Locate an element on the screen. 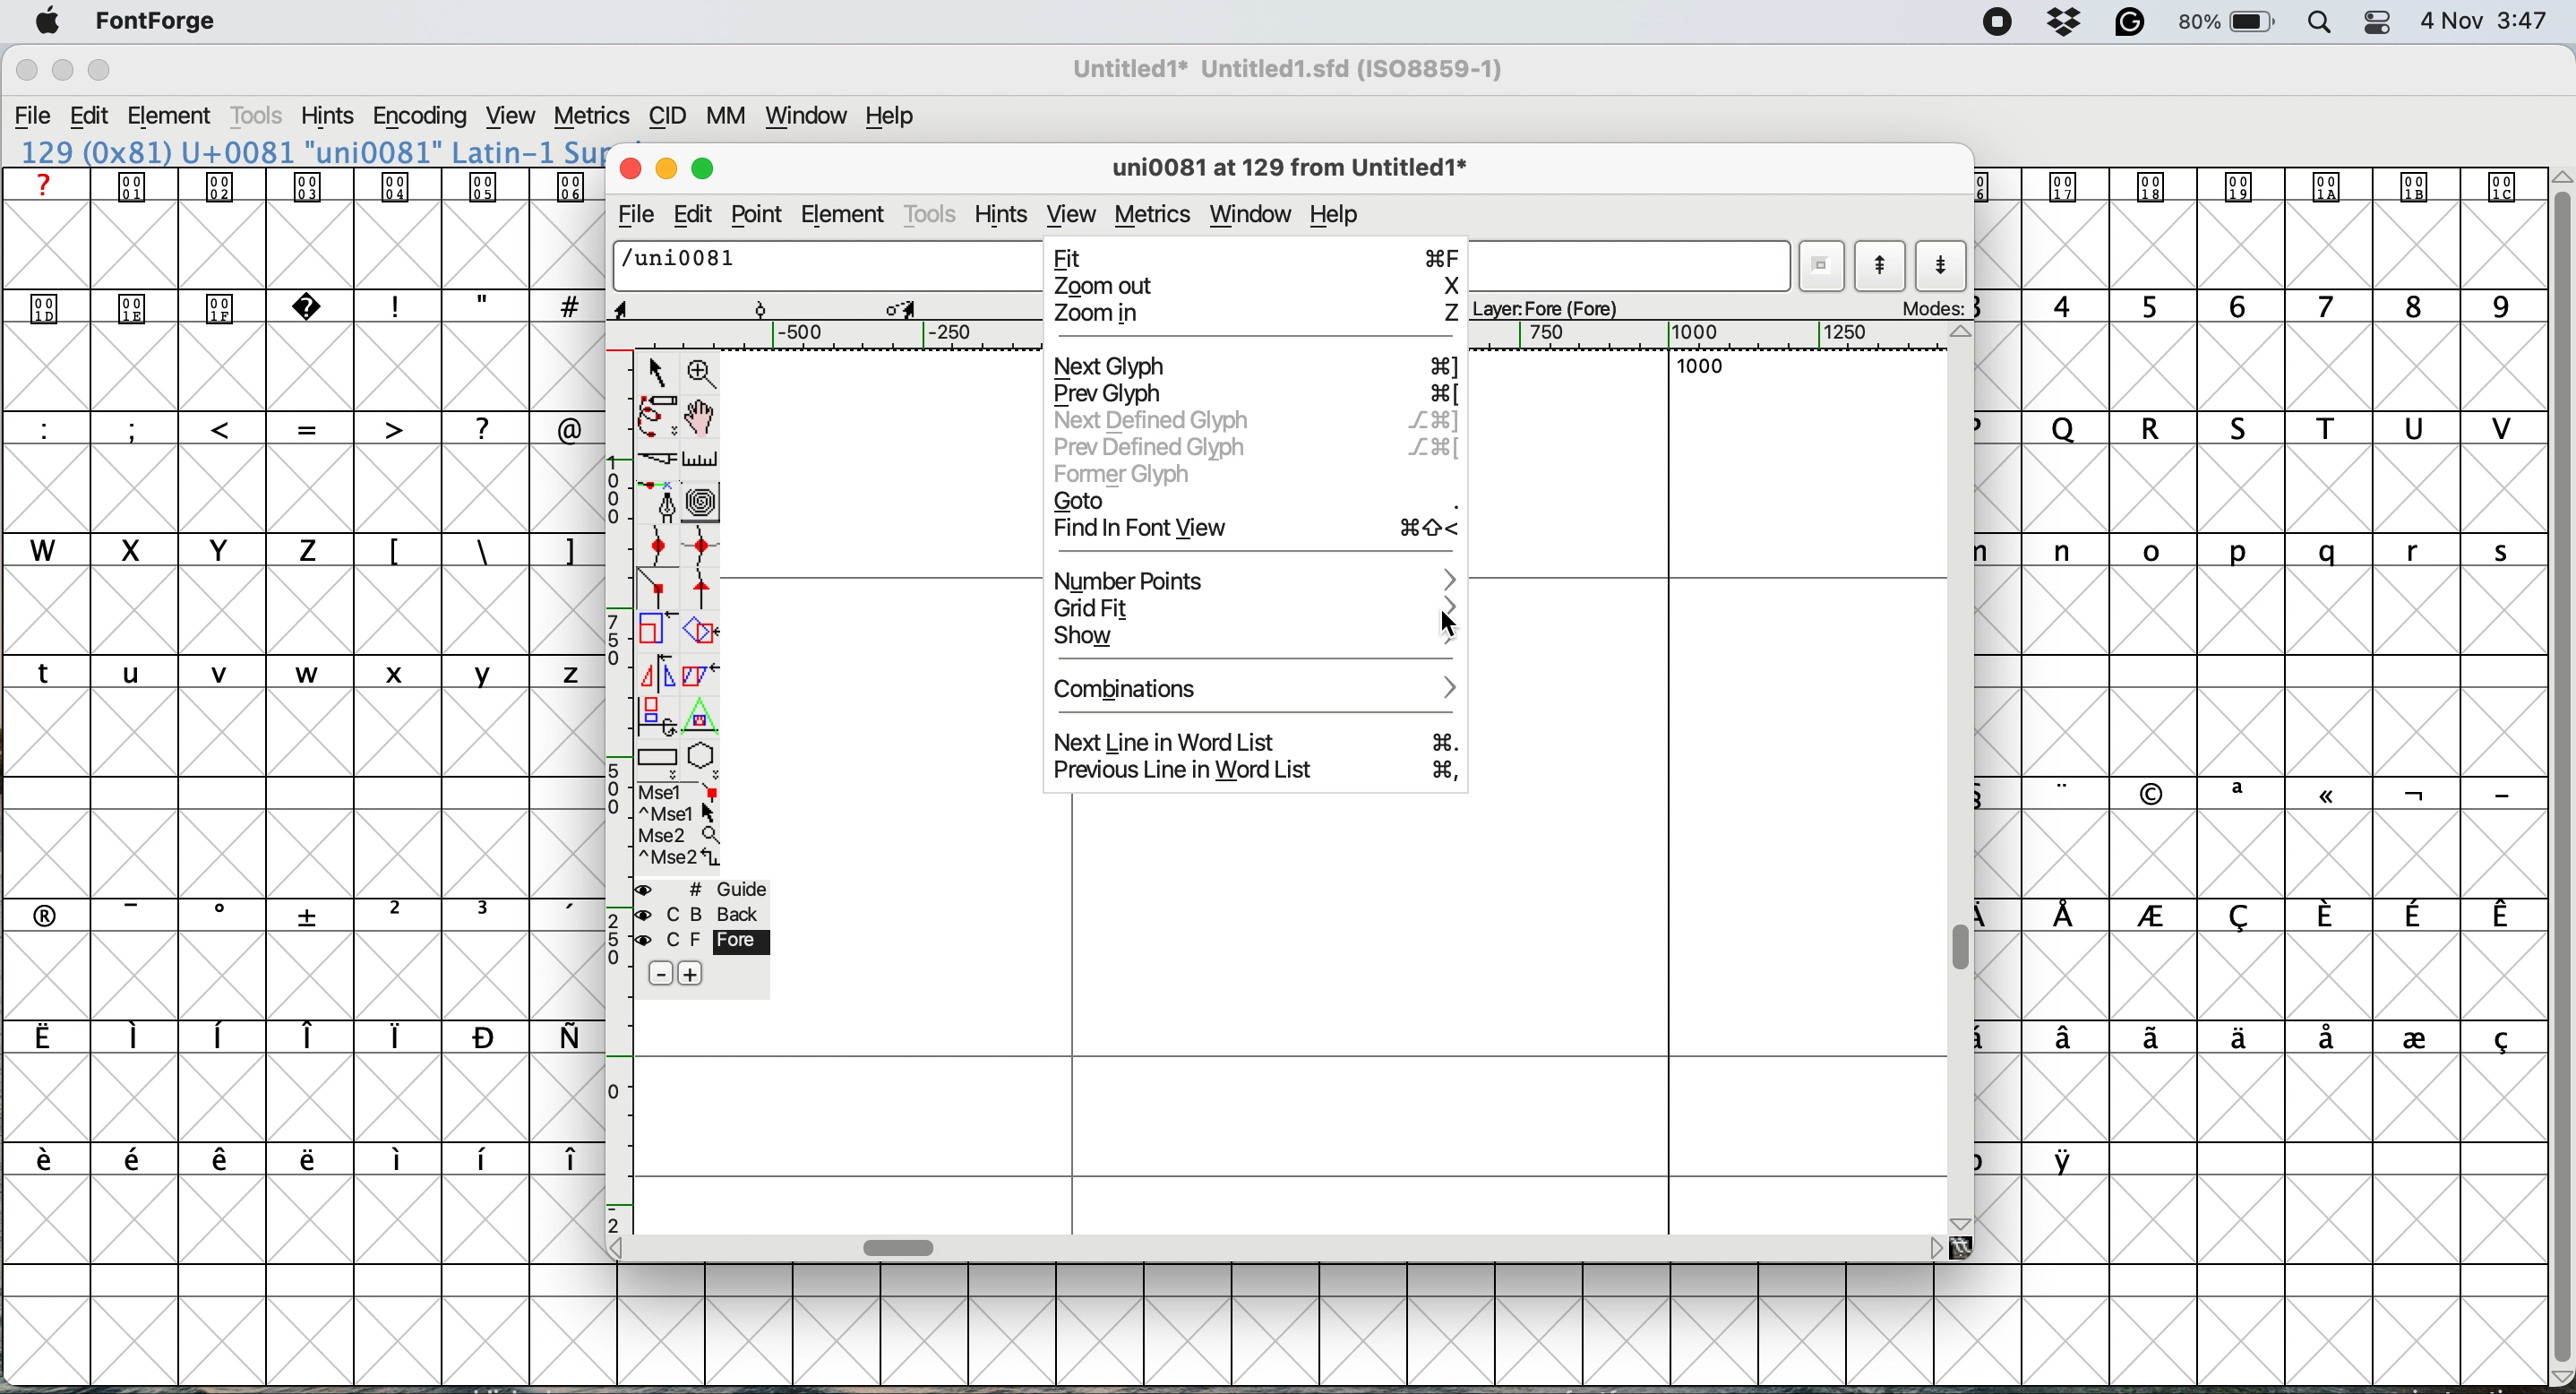 The image size is (2576, 1394). CID is located at coordinates (667, 118).